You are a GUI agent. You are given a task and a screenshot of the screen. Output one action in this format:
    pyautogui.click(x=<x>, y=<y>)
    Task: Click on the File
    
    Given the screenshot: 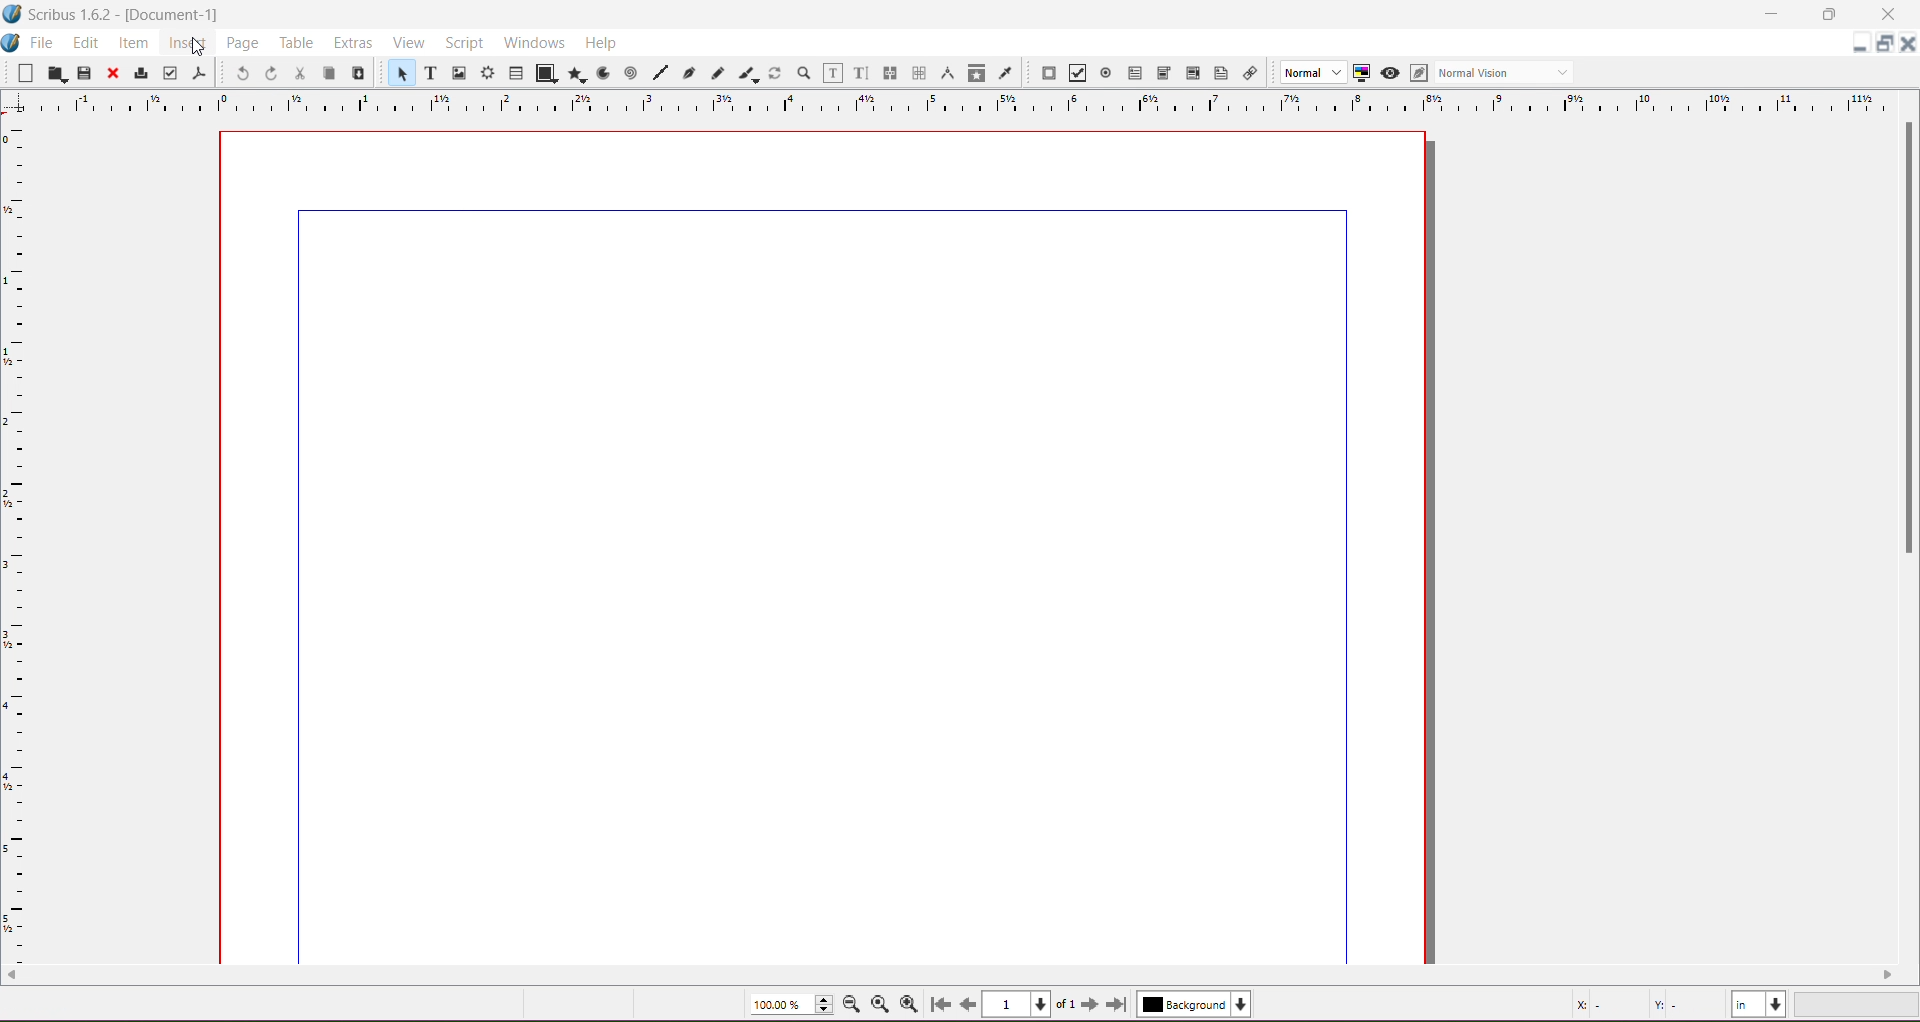 What is the action you would take?
    pyautogui.click(x=45, y=43)
    